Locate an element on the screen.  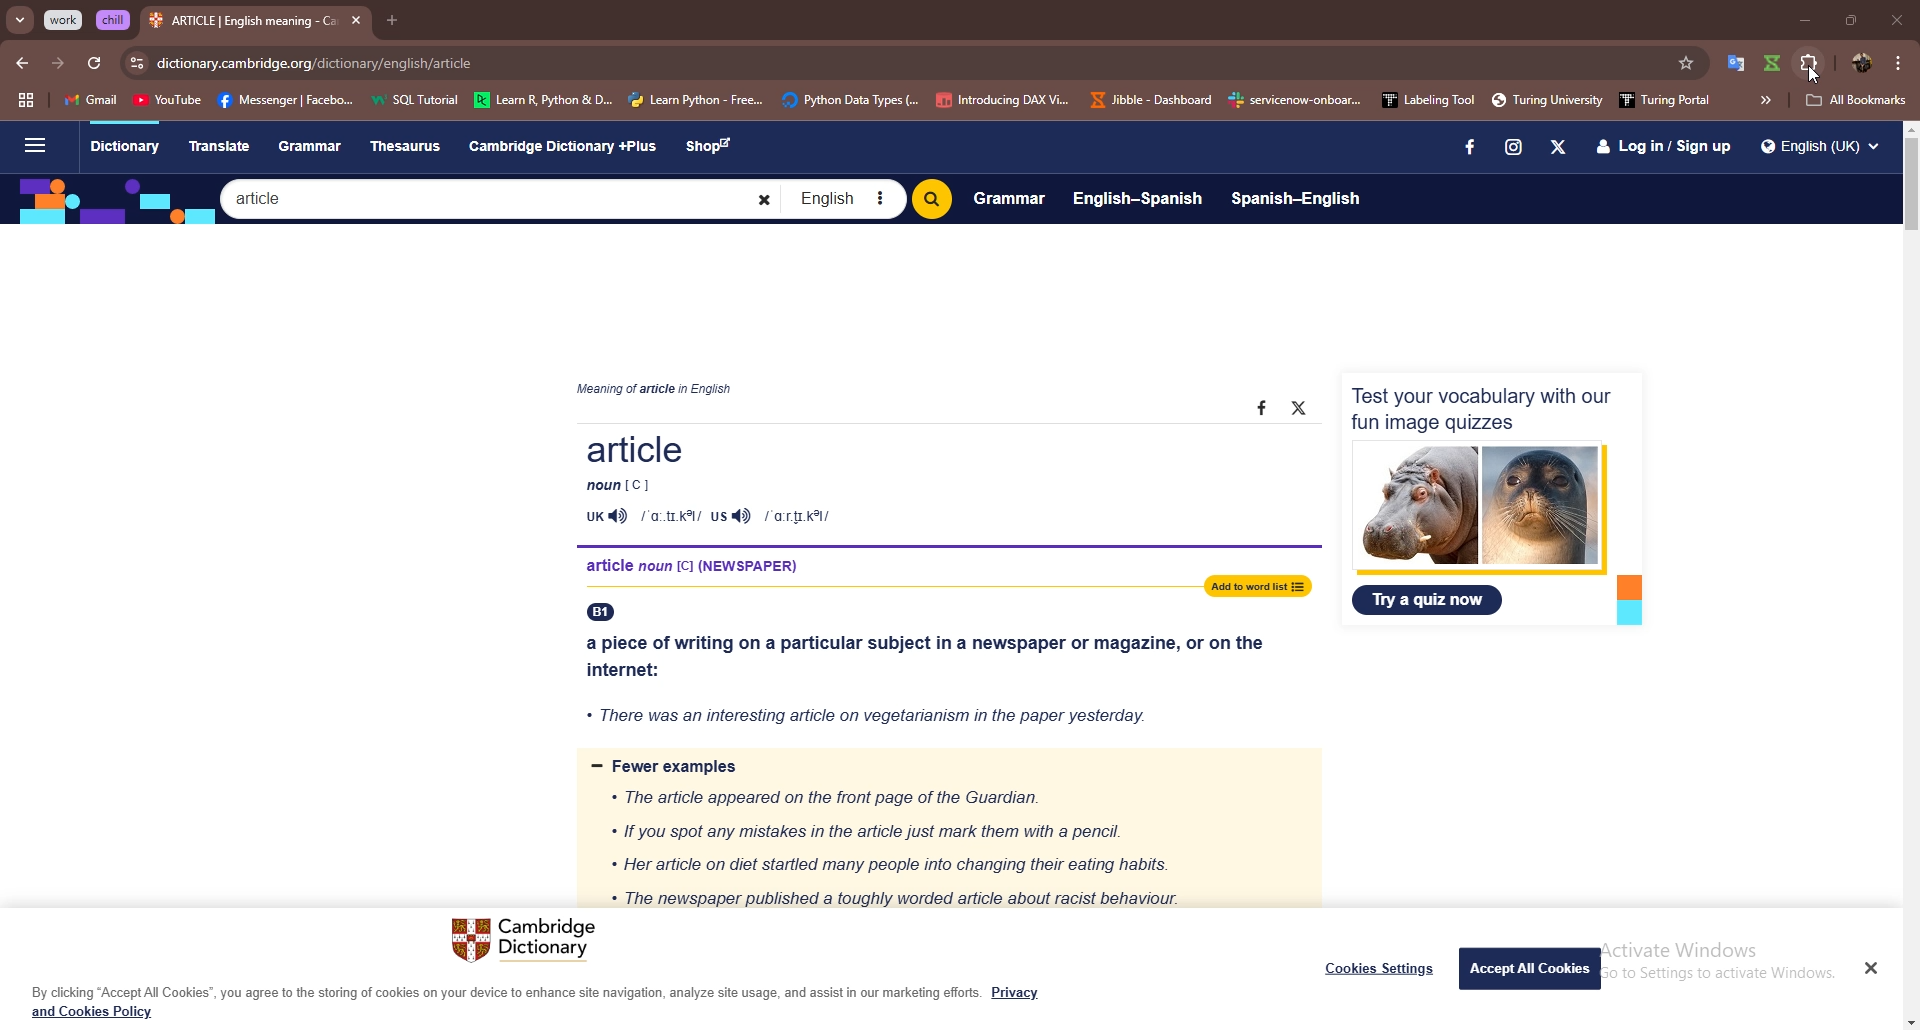
By clicking “Accept All Cookies”, you agree to the storing of cookies on your device to enhance site navigation, analyze site usage, and assist in our marketing efforts. Privacy
and Cookies Policy is located at coordinates (536, 1002).